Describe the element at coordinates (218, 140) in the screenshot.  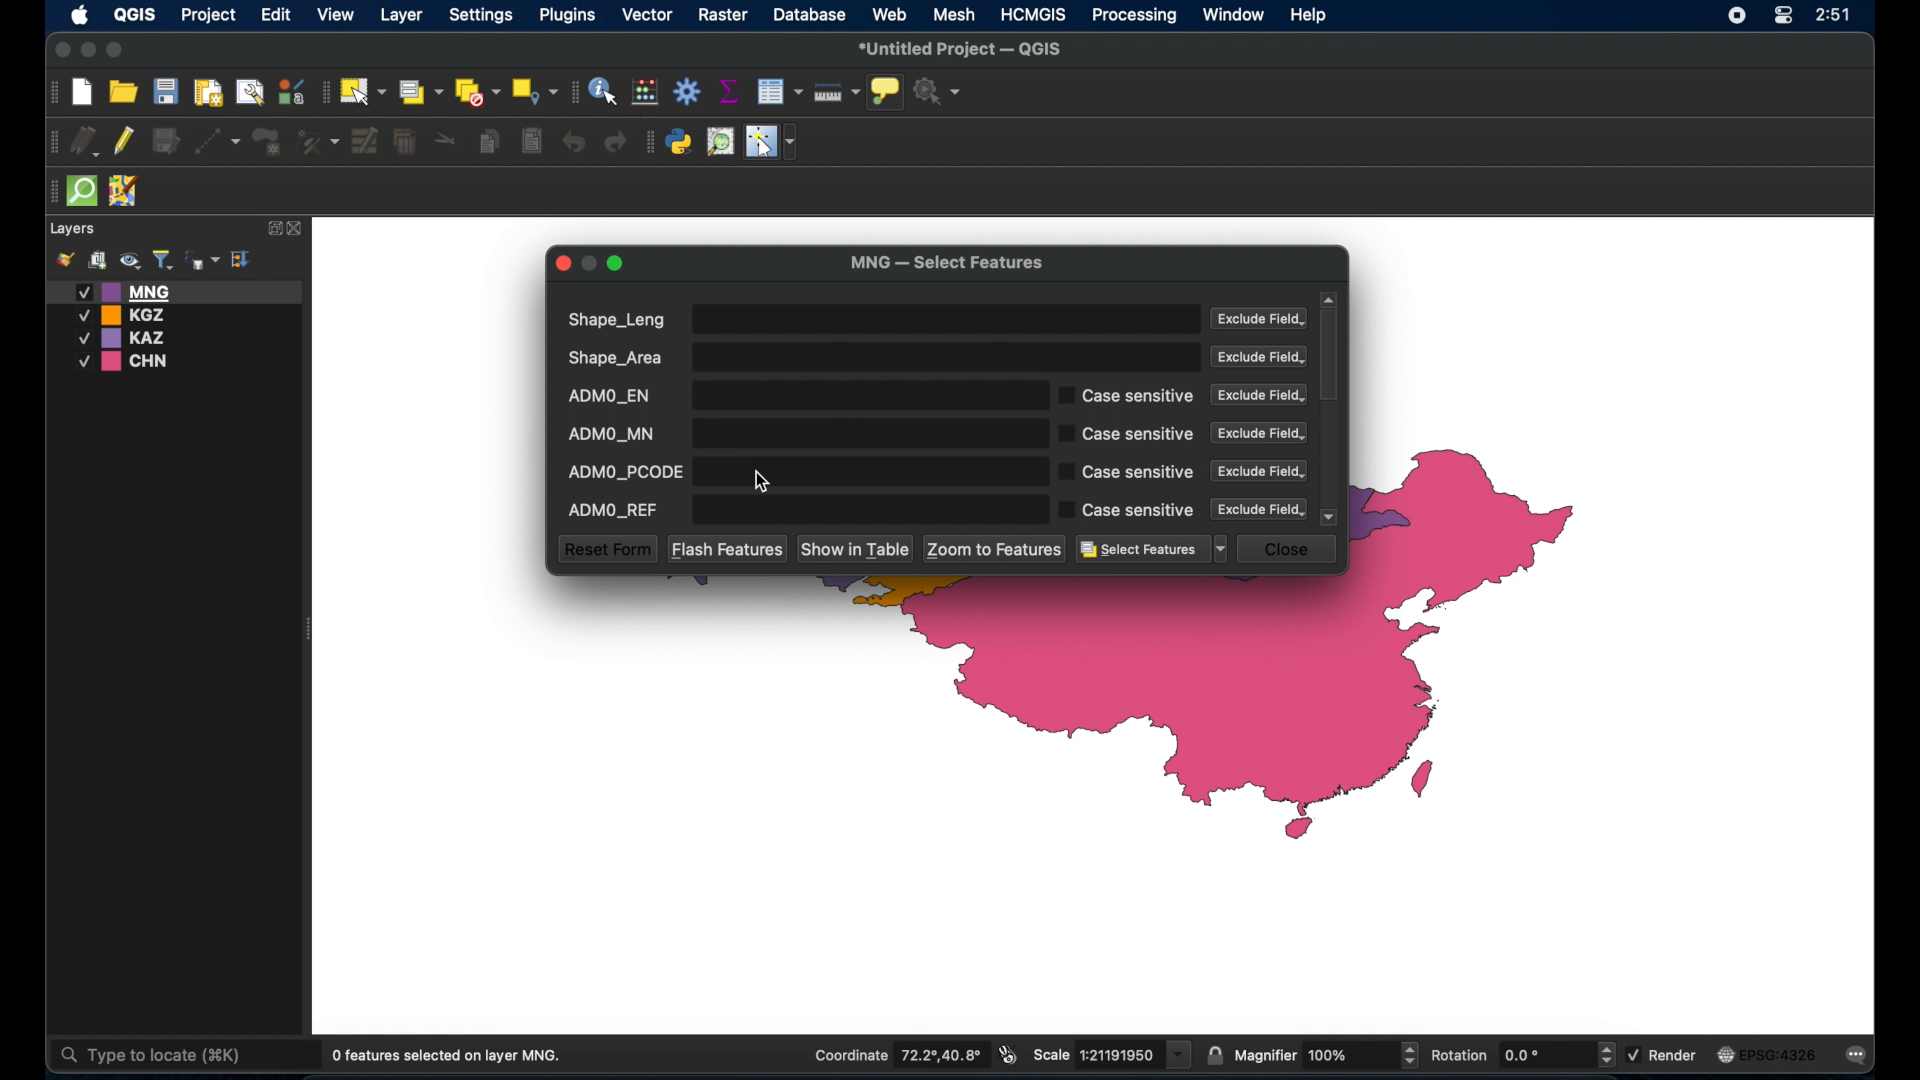
I see `digitize with segment` at that location.